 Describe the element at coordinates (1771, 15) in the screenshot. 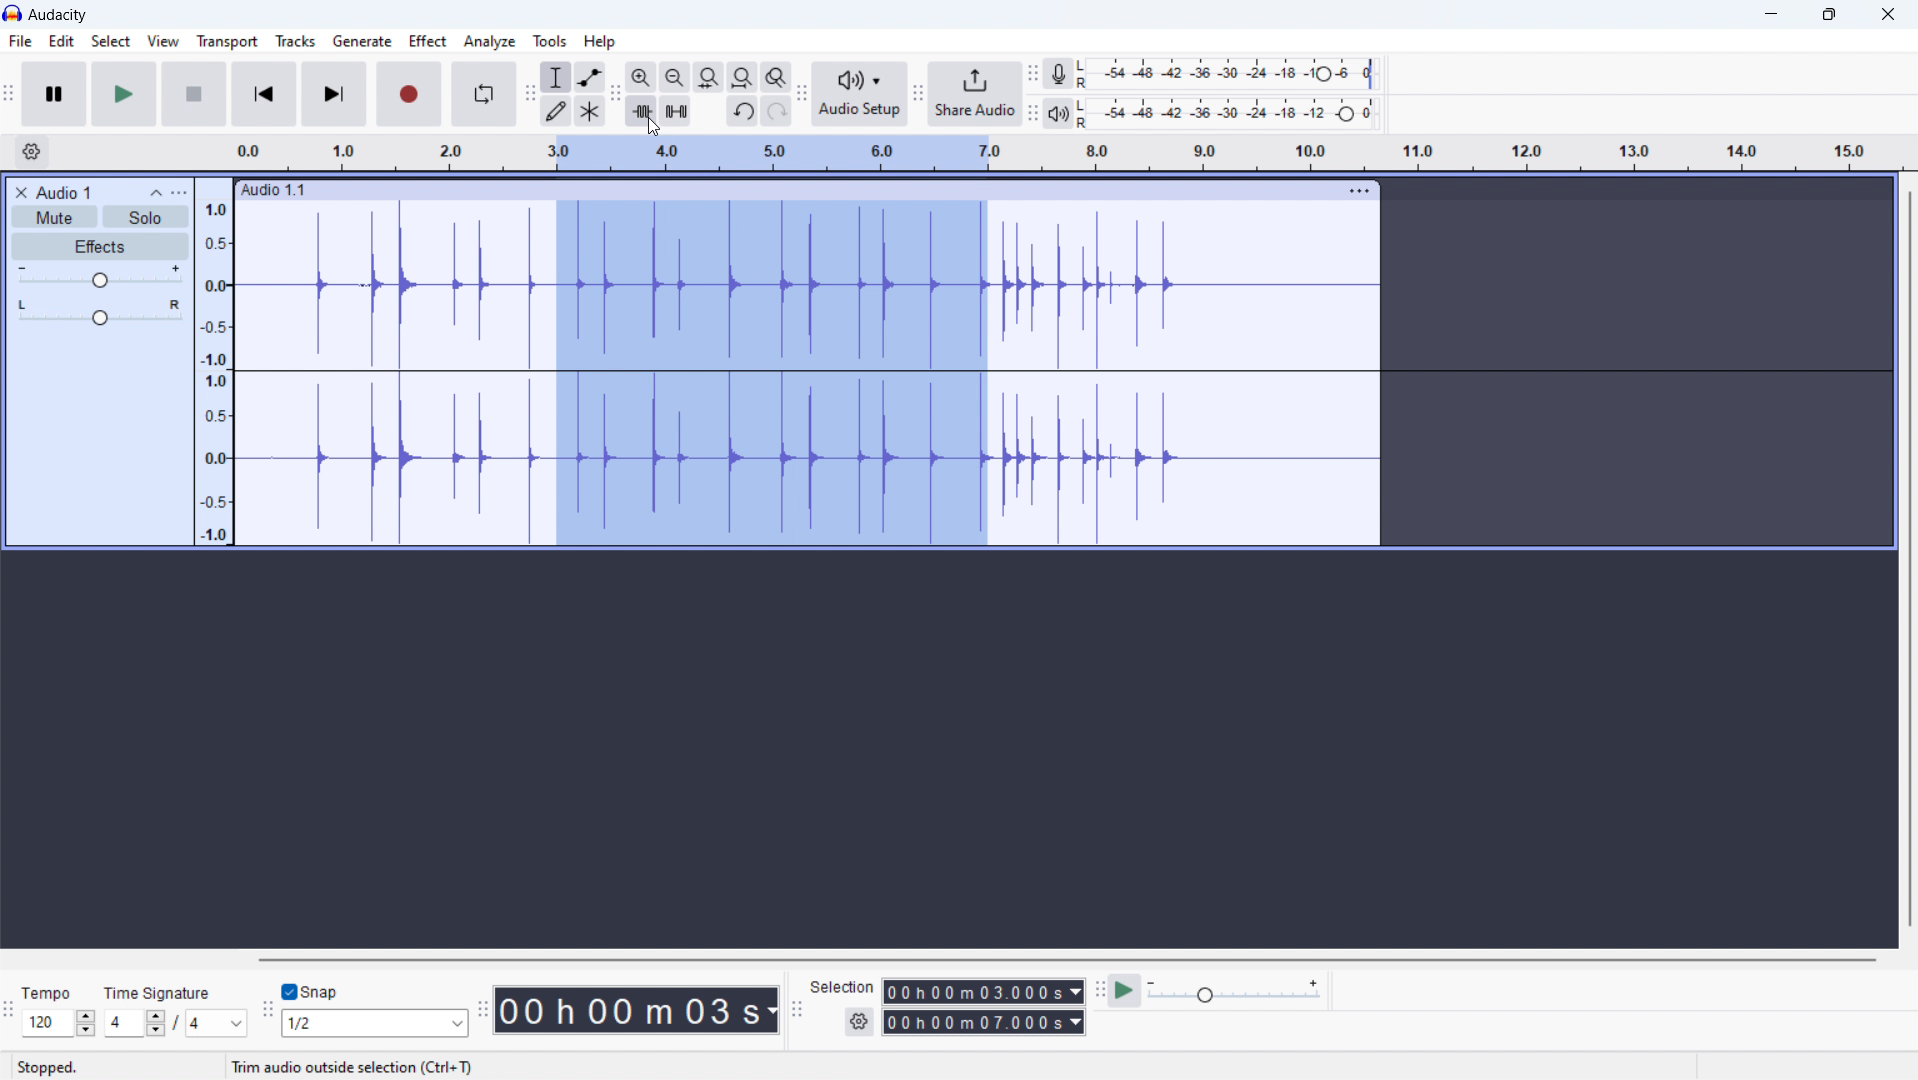

I see `minimize` at that location.